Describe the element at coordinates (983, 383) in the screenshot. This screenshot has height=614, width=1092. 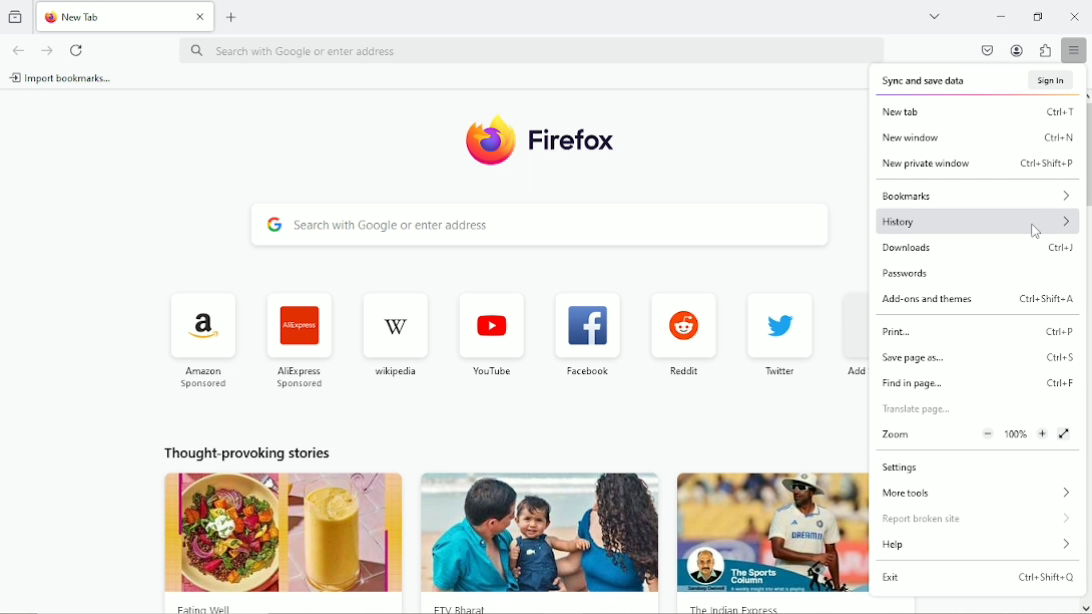
I see `find in page` at that location.